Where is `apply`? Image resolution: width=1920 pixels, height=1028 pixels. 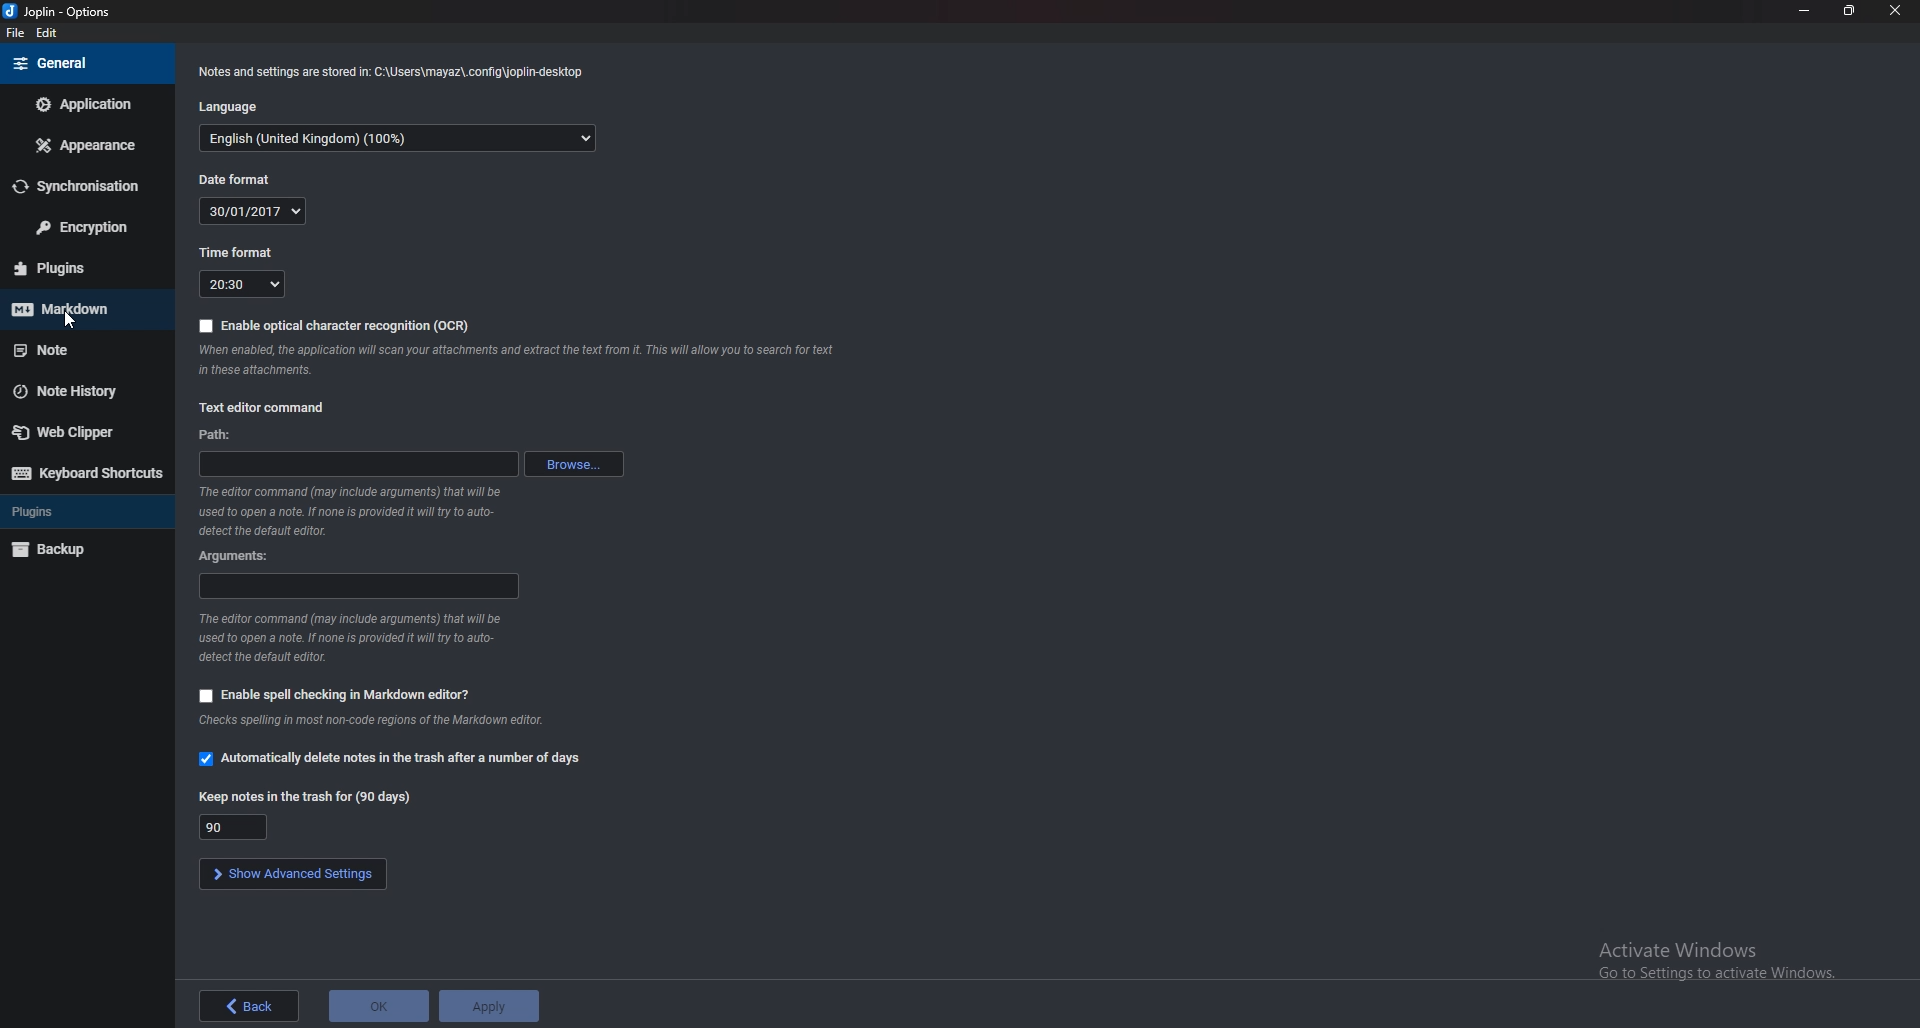
apply is located at coordinates (491, 1007).